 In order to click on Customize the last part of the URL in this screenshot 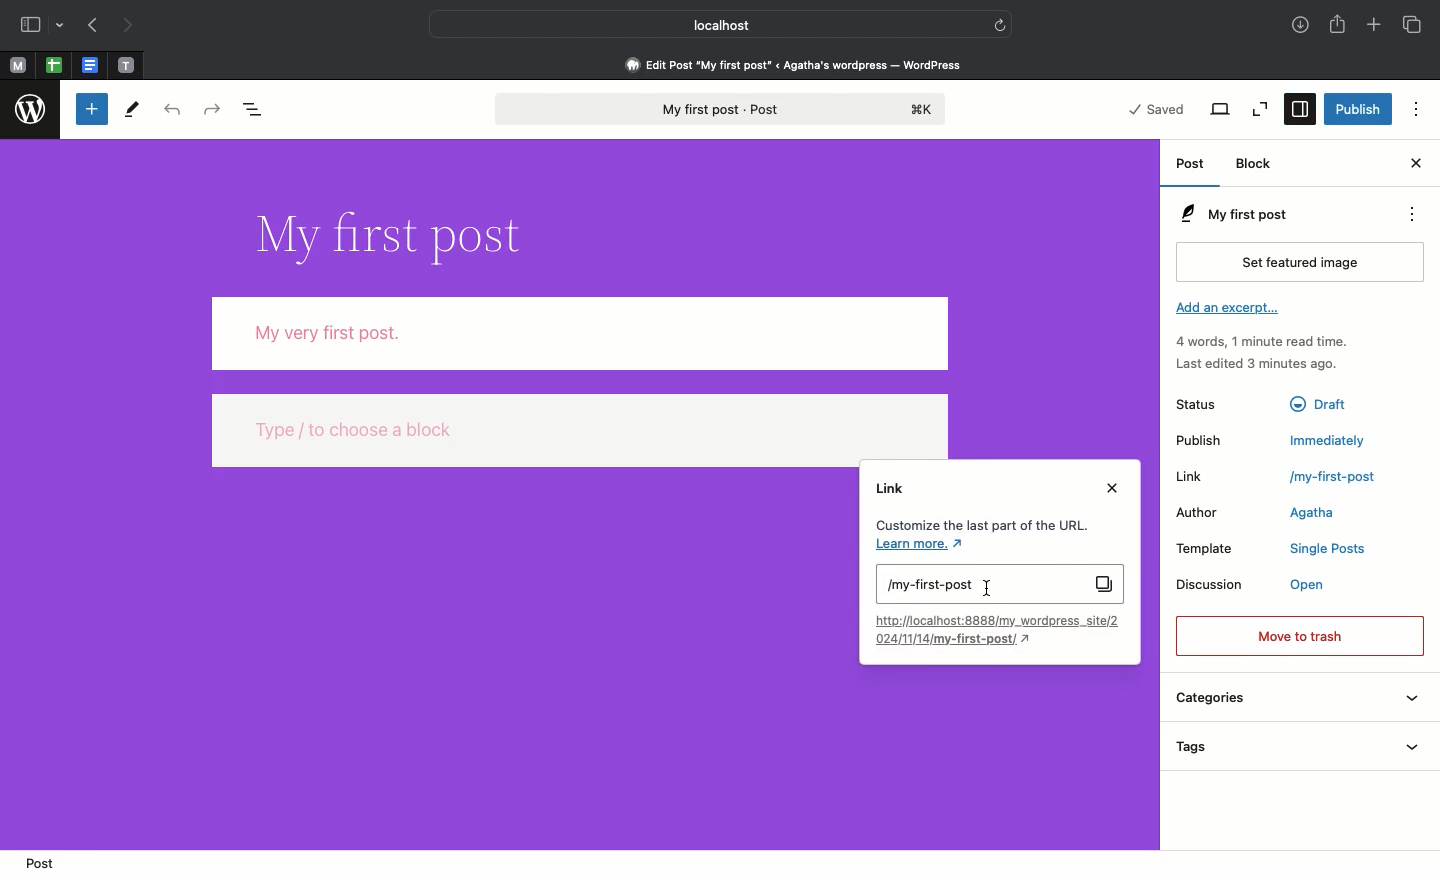, I will do `click(979, 536)`.